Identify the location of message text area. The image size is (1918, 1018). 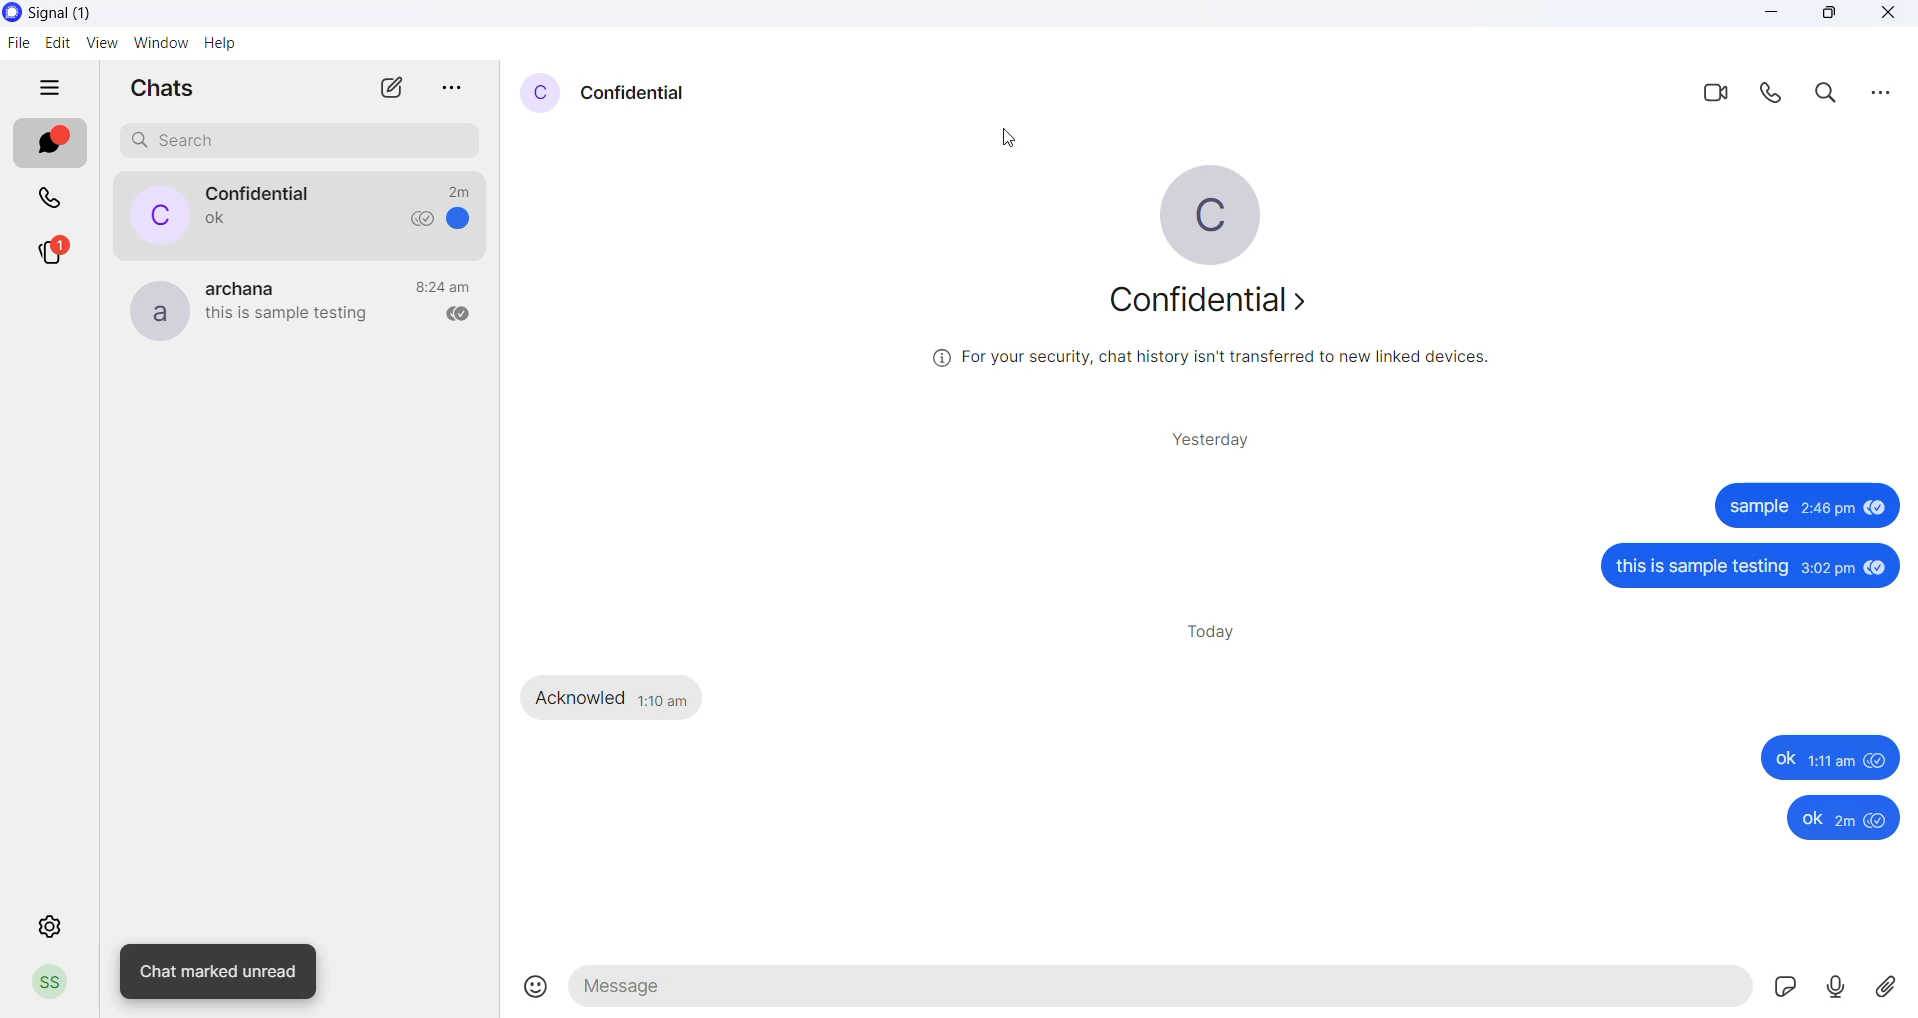
(1162, 989).